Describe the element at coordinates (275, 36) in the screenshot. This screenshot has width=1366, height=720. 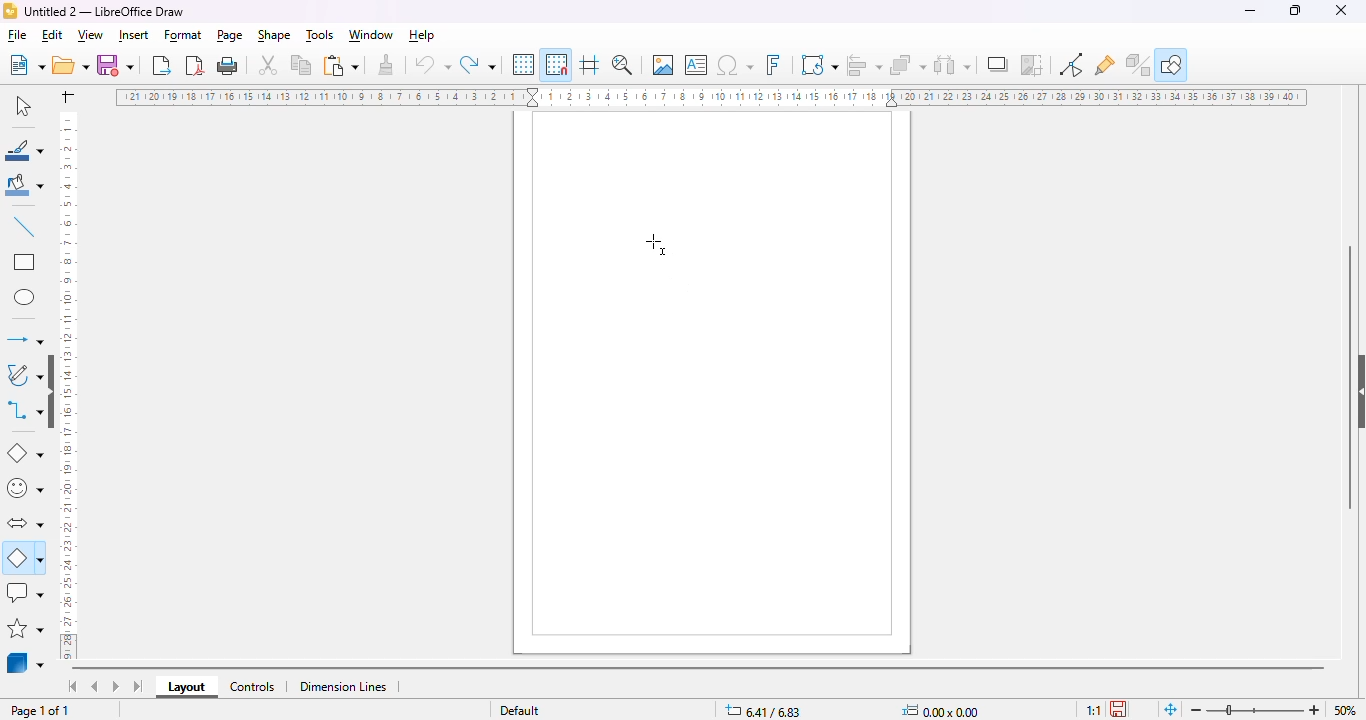
I see `shape` at that location.